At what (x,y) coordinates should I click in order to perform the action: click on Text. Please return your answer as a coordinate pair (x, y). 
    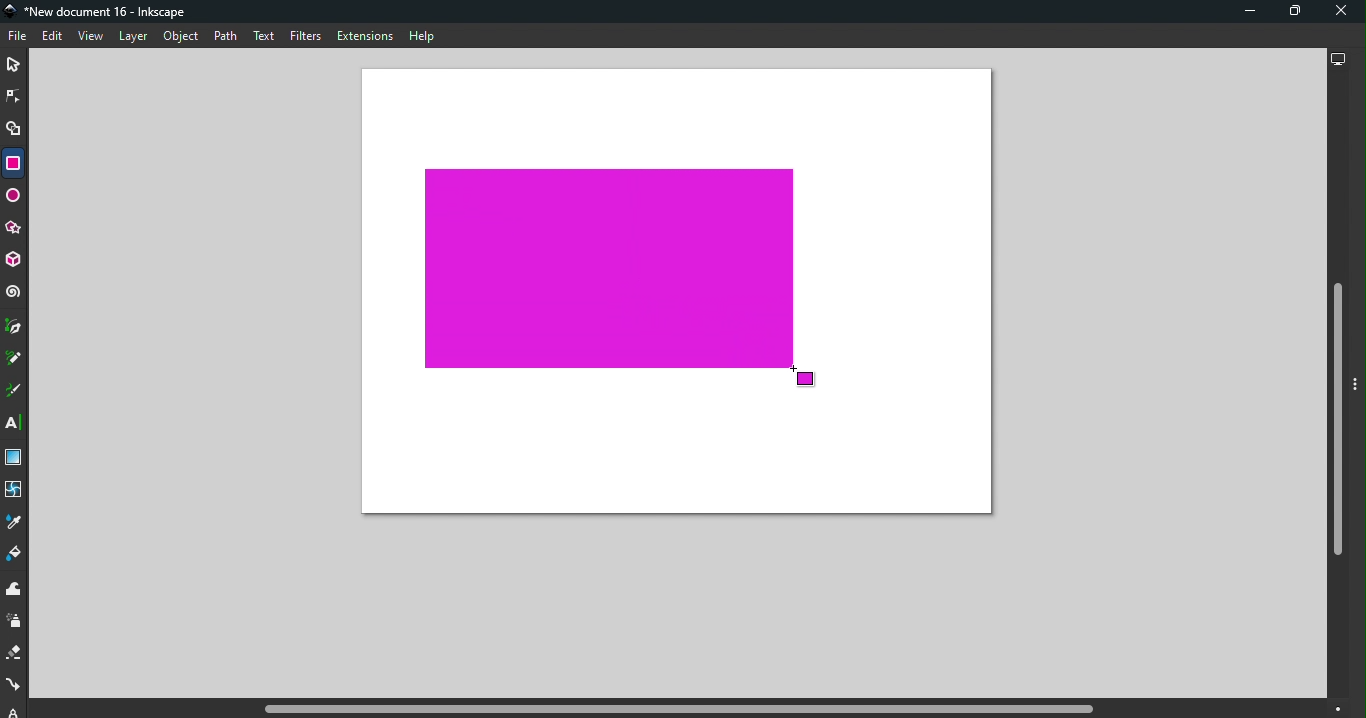
    Looking at the image, I should click on (266, 37).